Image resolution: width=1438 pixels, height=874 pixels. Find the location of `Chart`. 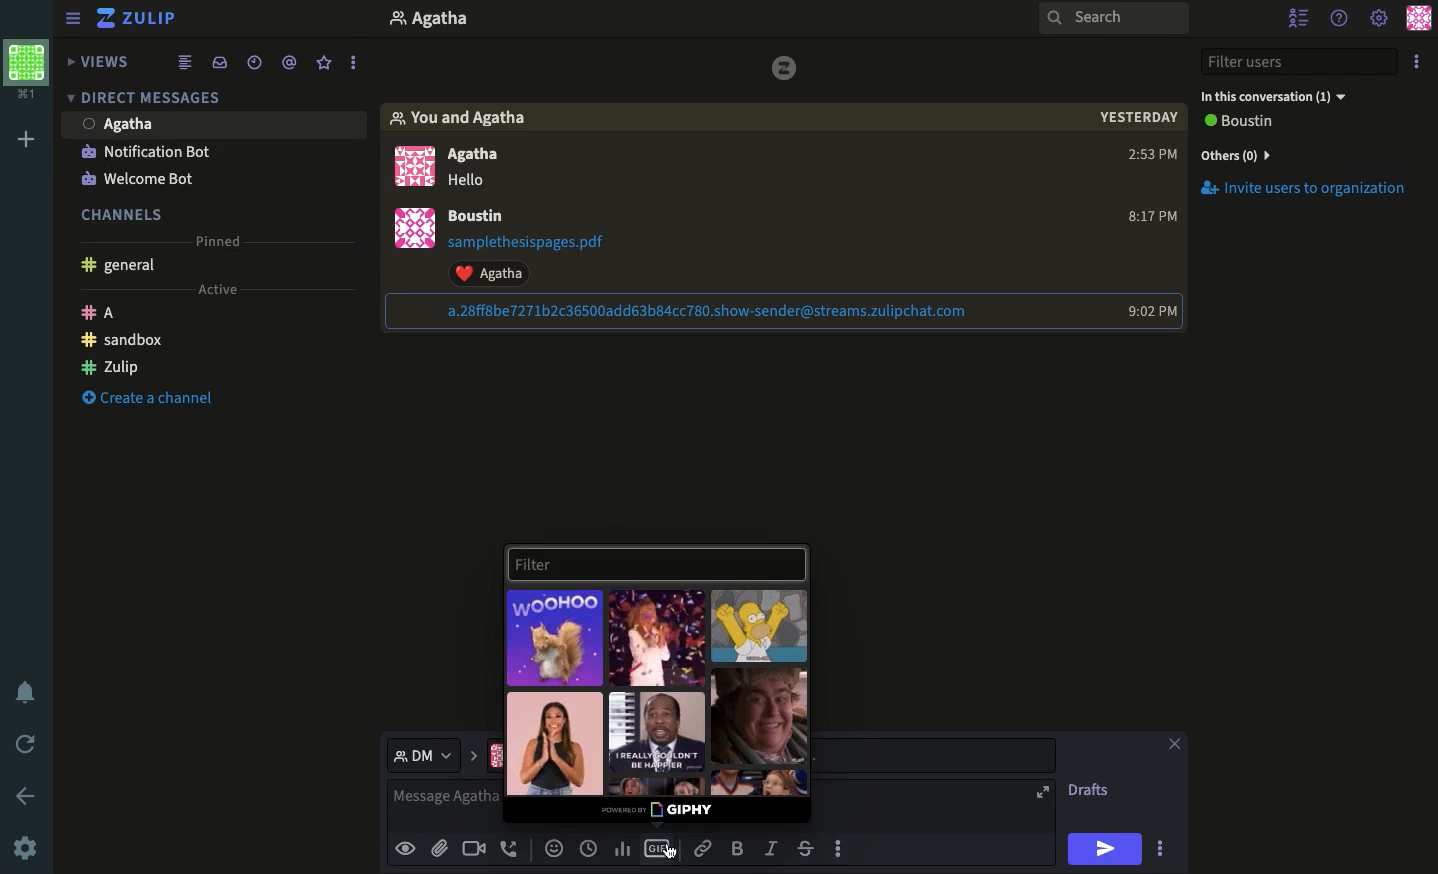

Chart is located at coordinates (621, 849).